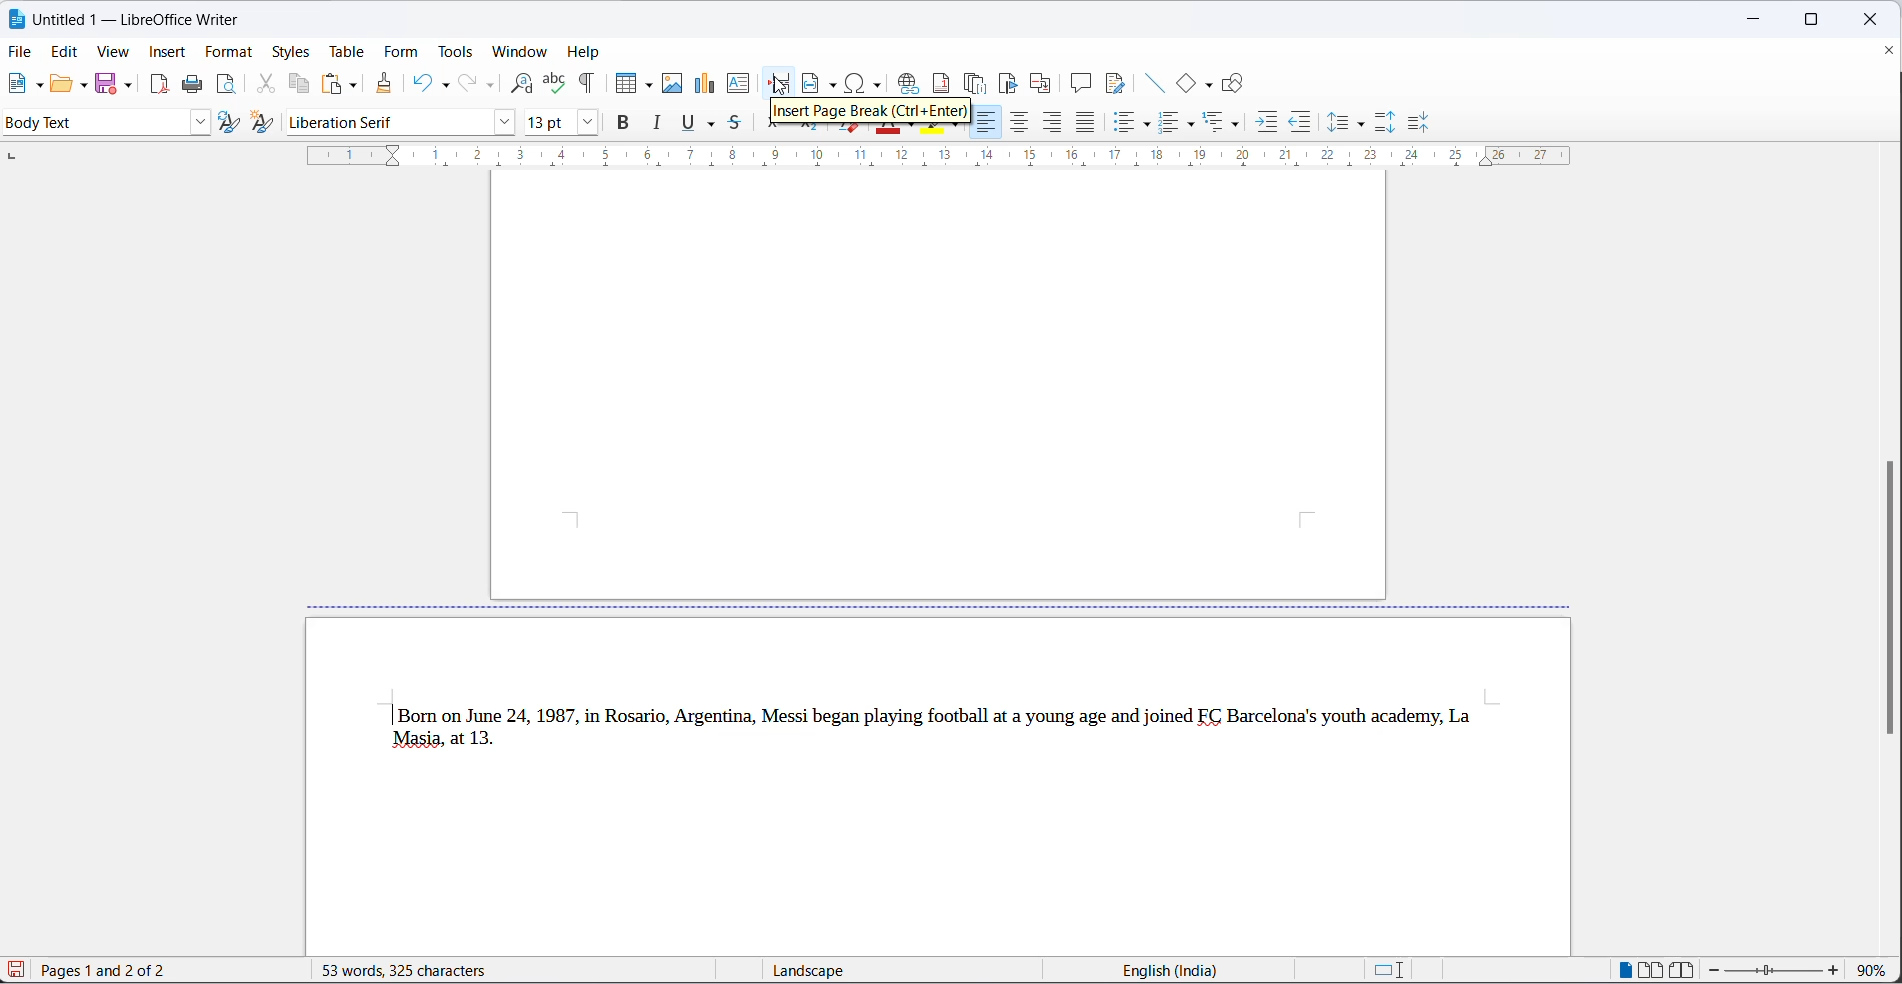 The height and width of the screenshot is (984, 1902). I want to click on words and character count, so click(389, 971).